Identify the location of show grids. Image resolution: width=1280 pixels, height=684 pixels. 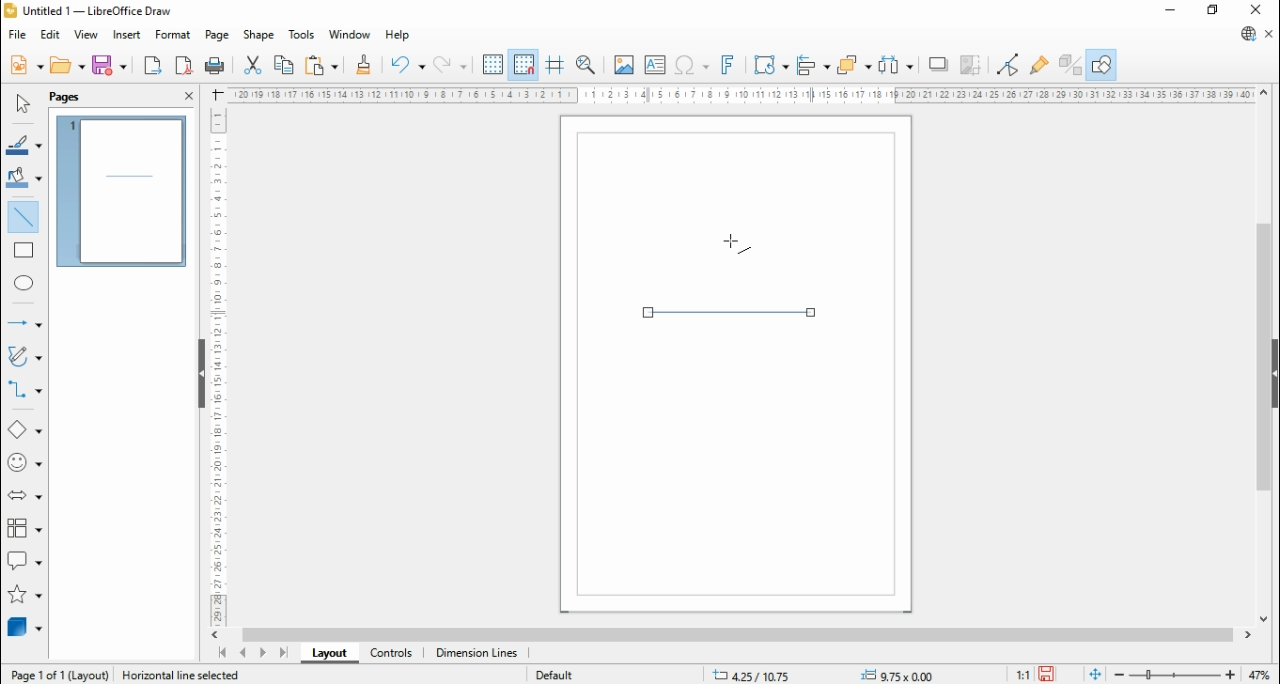
(493, 64).